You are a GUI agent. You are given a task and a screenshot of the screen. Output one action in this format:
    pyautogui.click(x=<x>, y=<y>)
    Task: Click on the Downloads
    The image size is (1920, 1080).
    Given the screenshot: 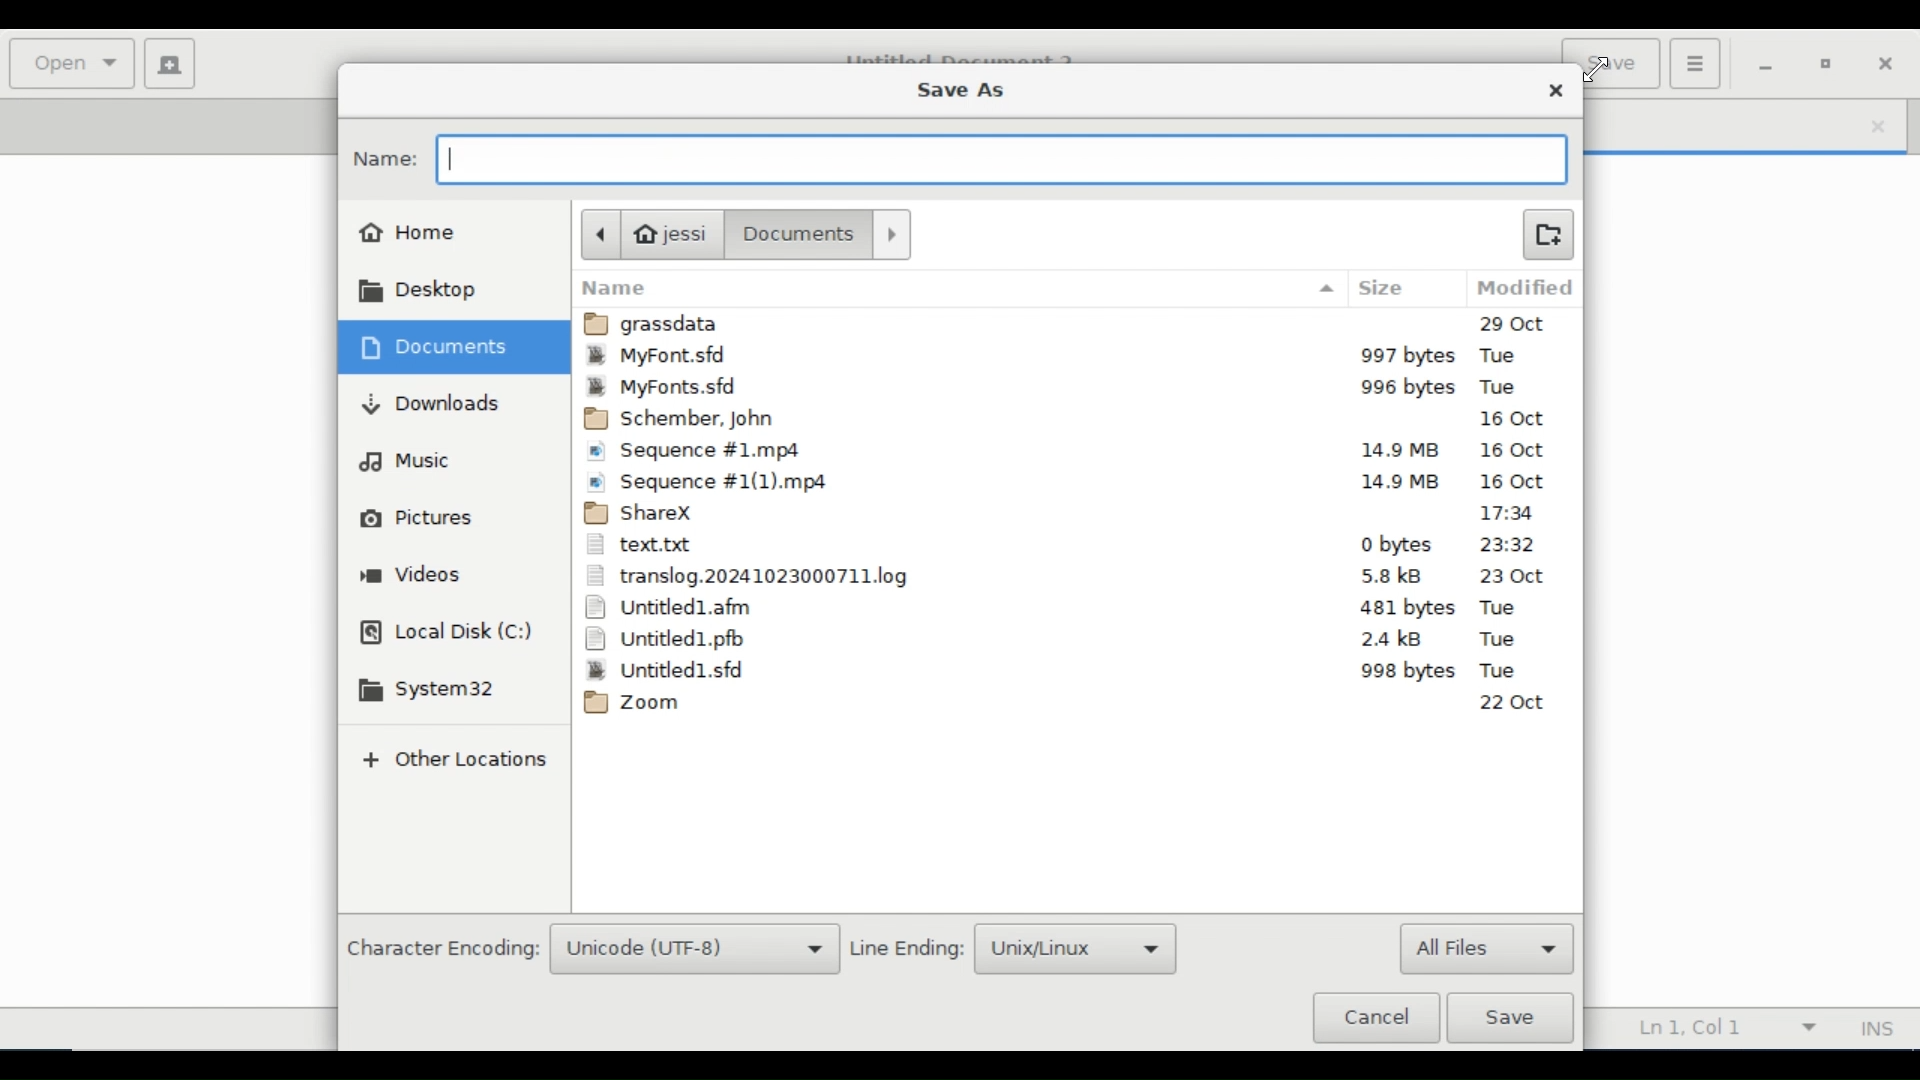 What is the action you would take?
    pyautogui.click(x=427, y=407)
    